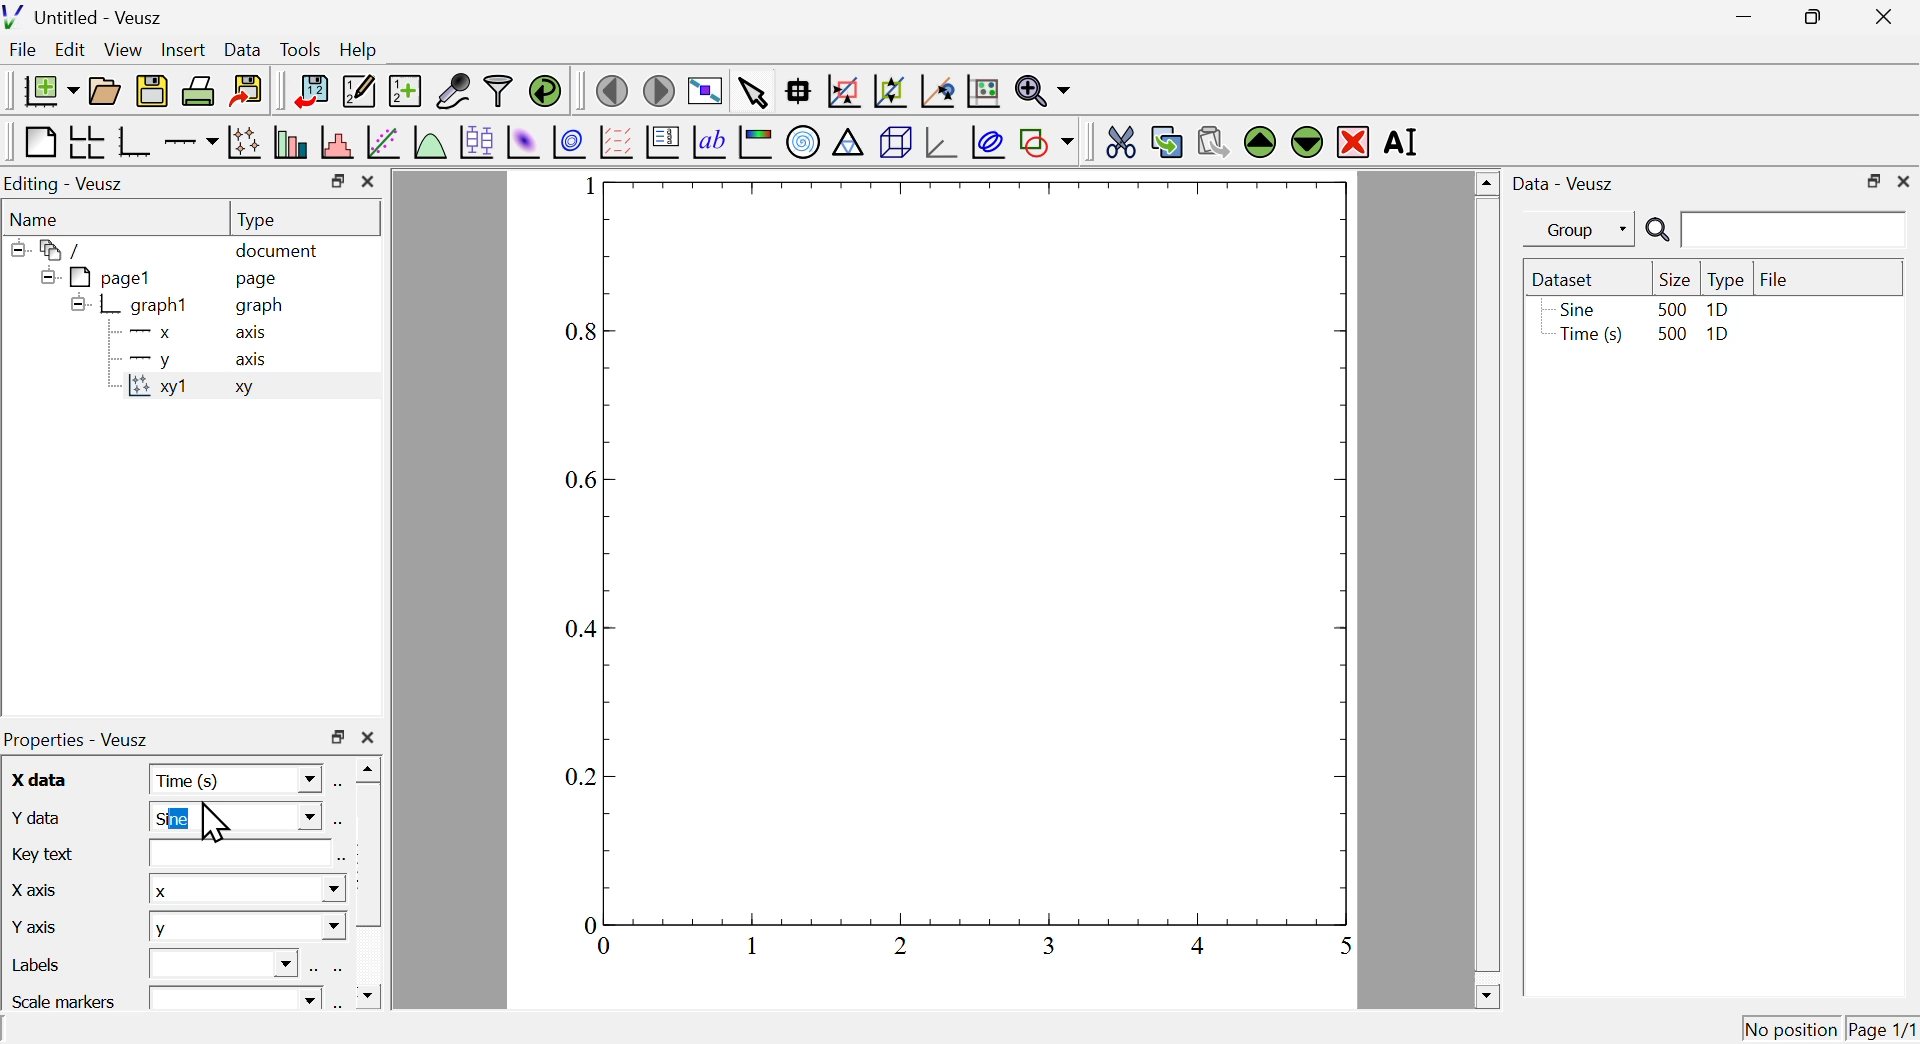 This screenshot has height=1044, width=1920. I want to click on y, so click(247, 928).